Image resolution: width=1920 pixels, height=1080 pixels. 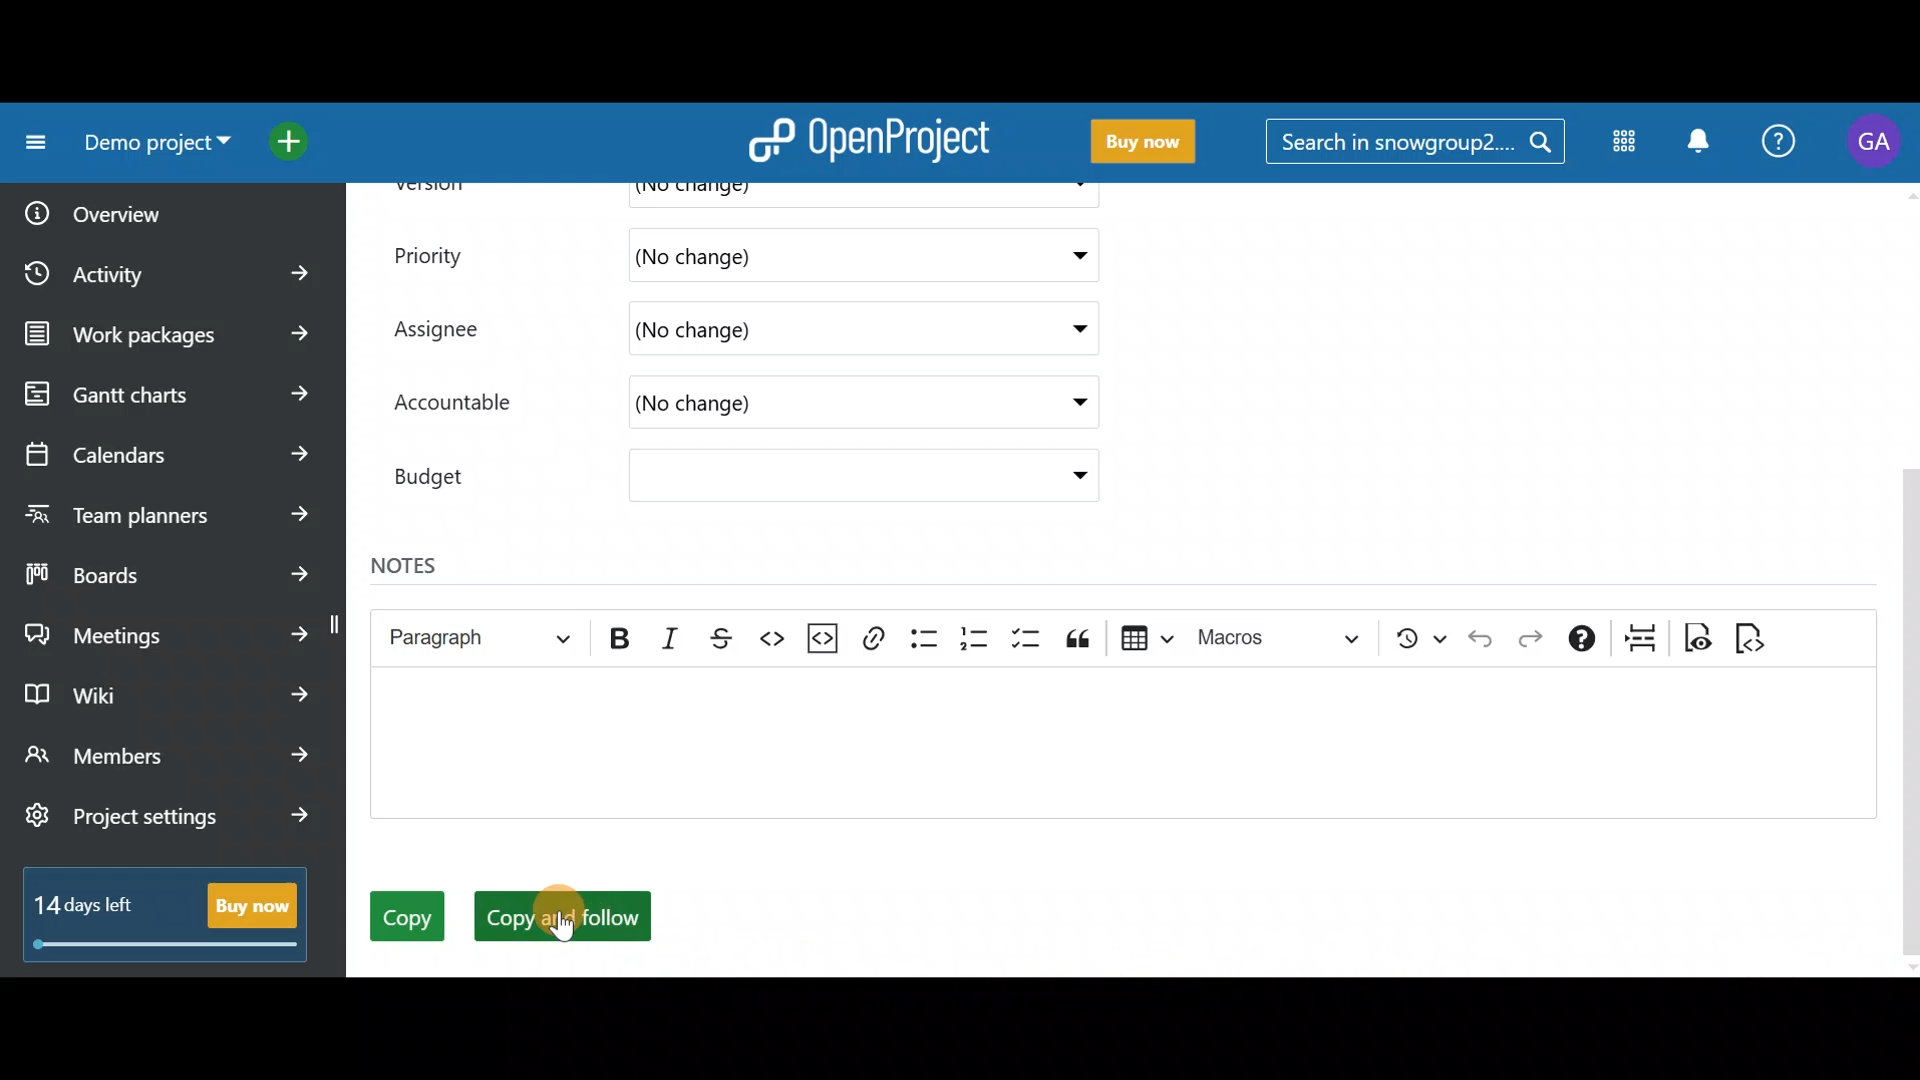 I want to click on Activity, so click(x=173, y=267).